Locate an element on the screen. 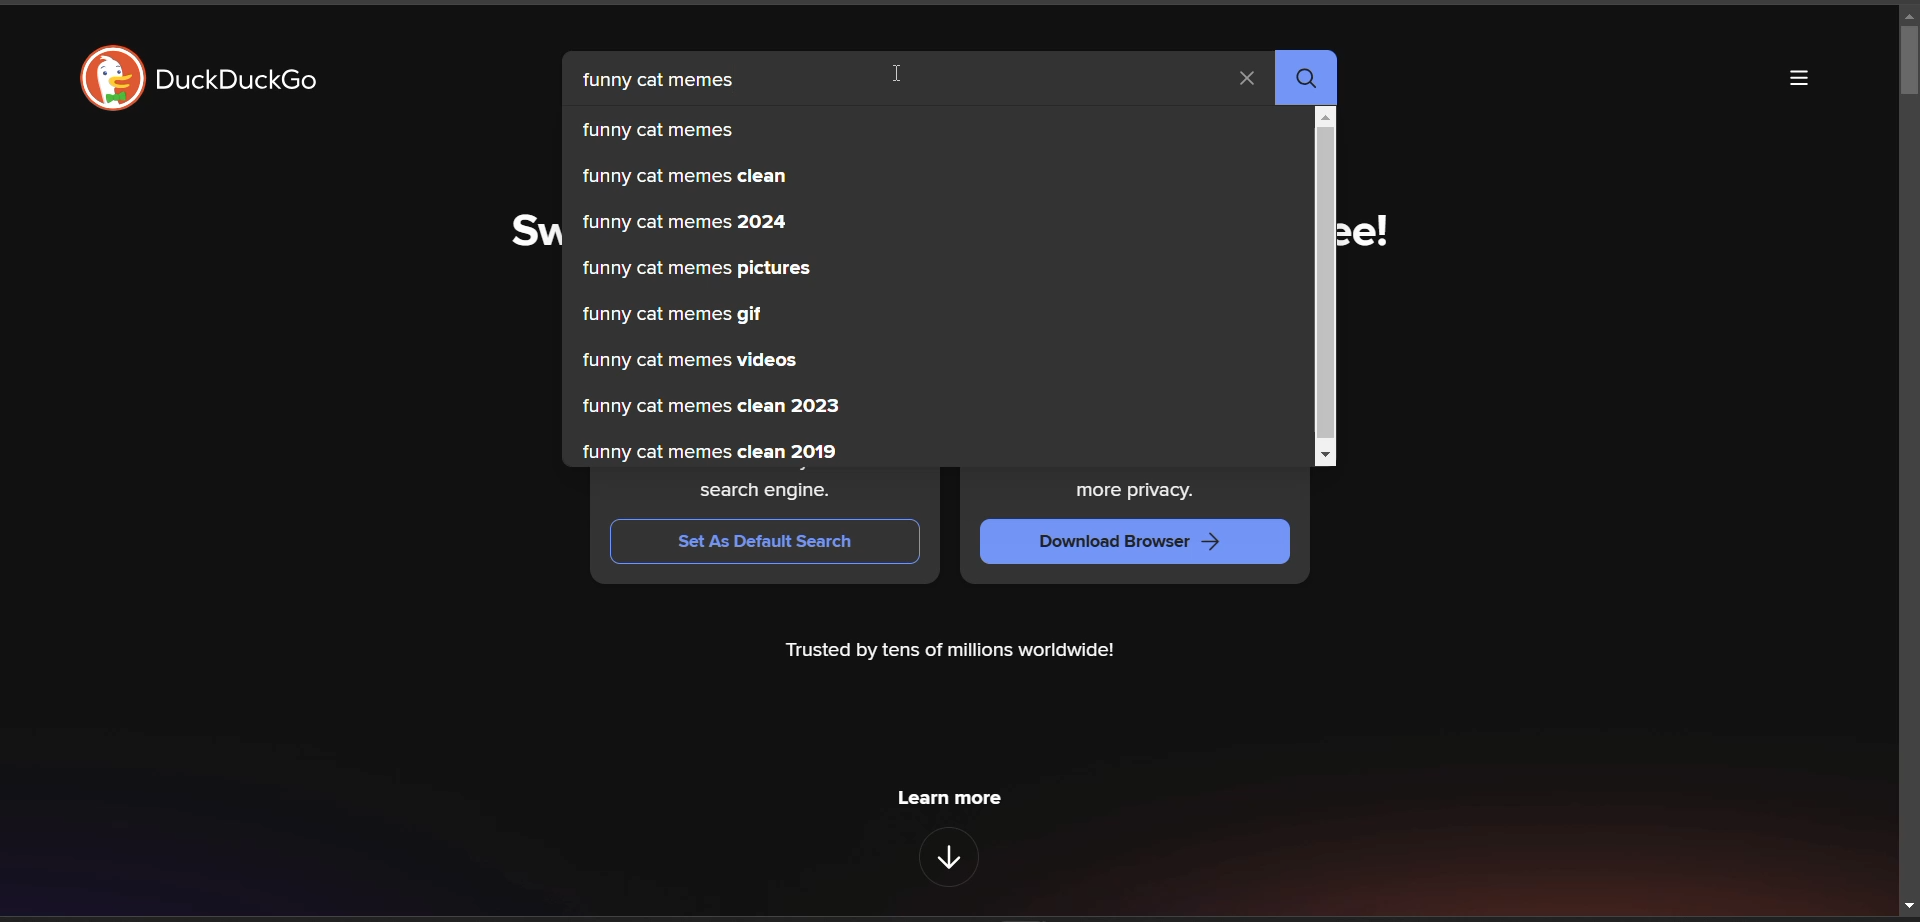 The height and width of the screenshot is (922, 1920). more options is located at coordinates (1799, 78).